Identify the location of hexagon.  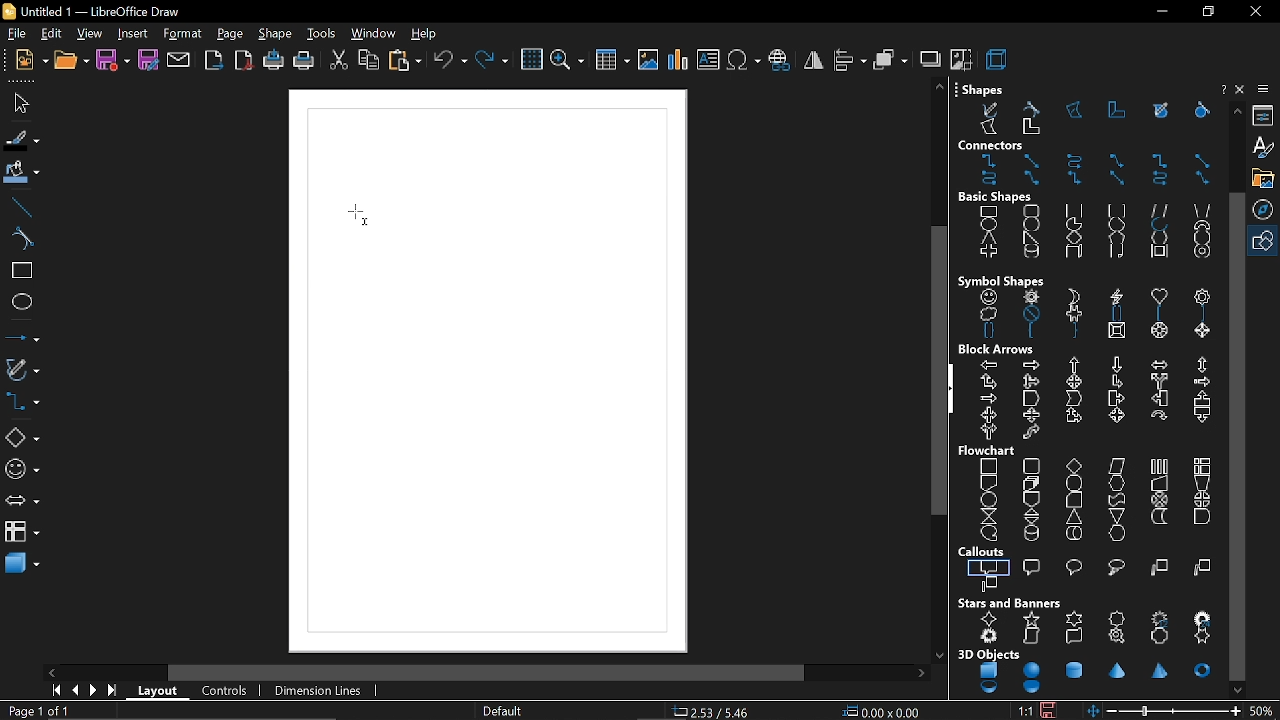
(1158, 238).